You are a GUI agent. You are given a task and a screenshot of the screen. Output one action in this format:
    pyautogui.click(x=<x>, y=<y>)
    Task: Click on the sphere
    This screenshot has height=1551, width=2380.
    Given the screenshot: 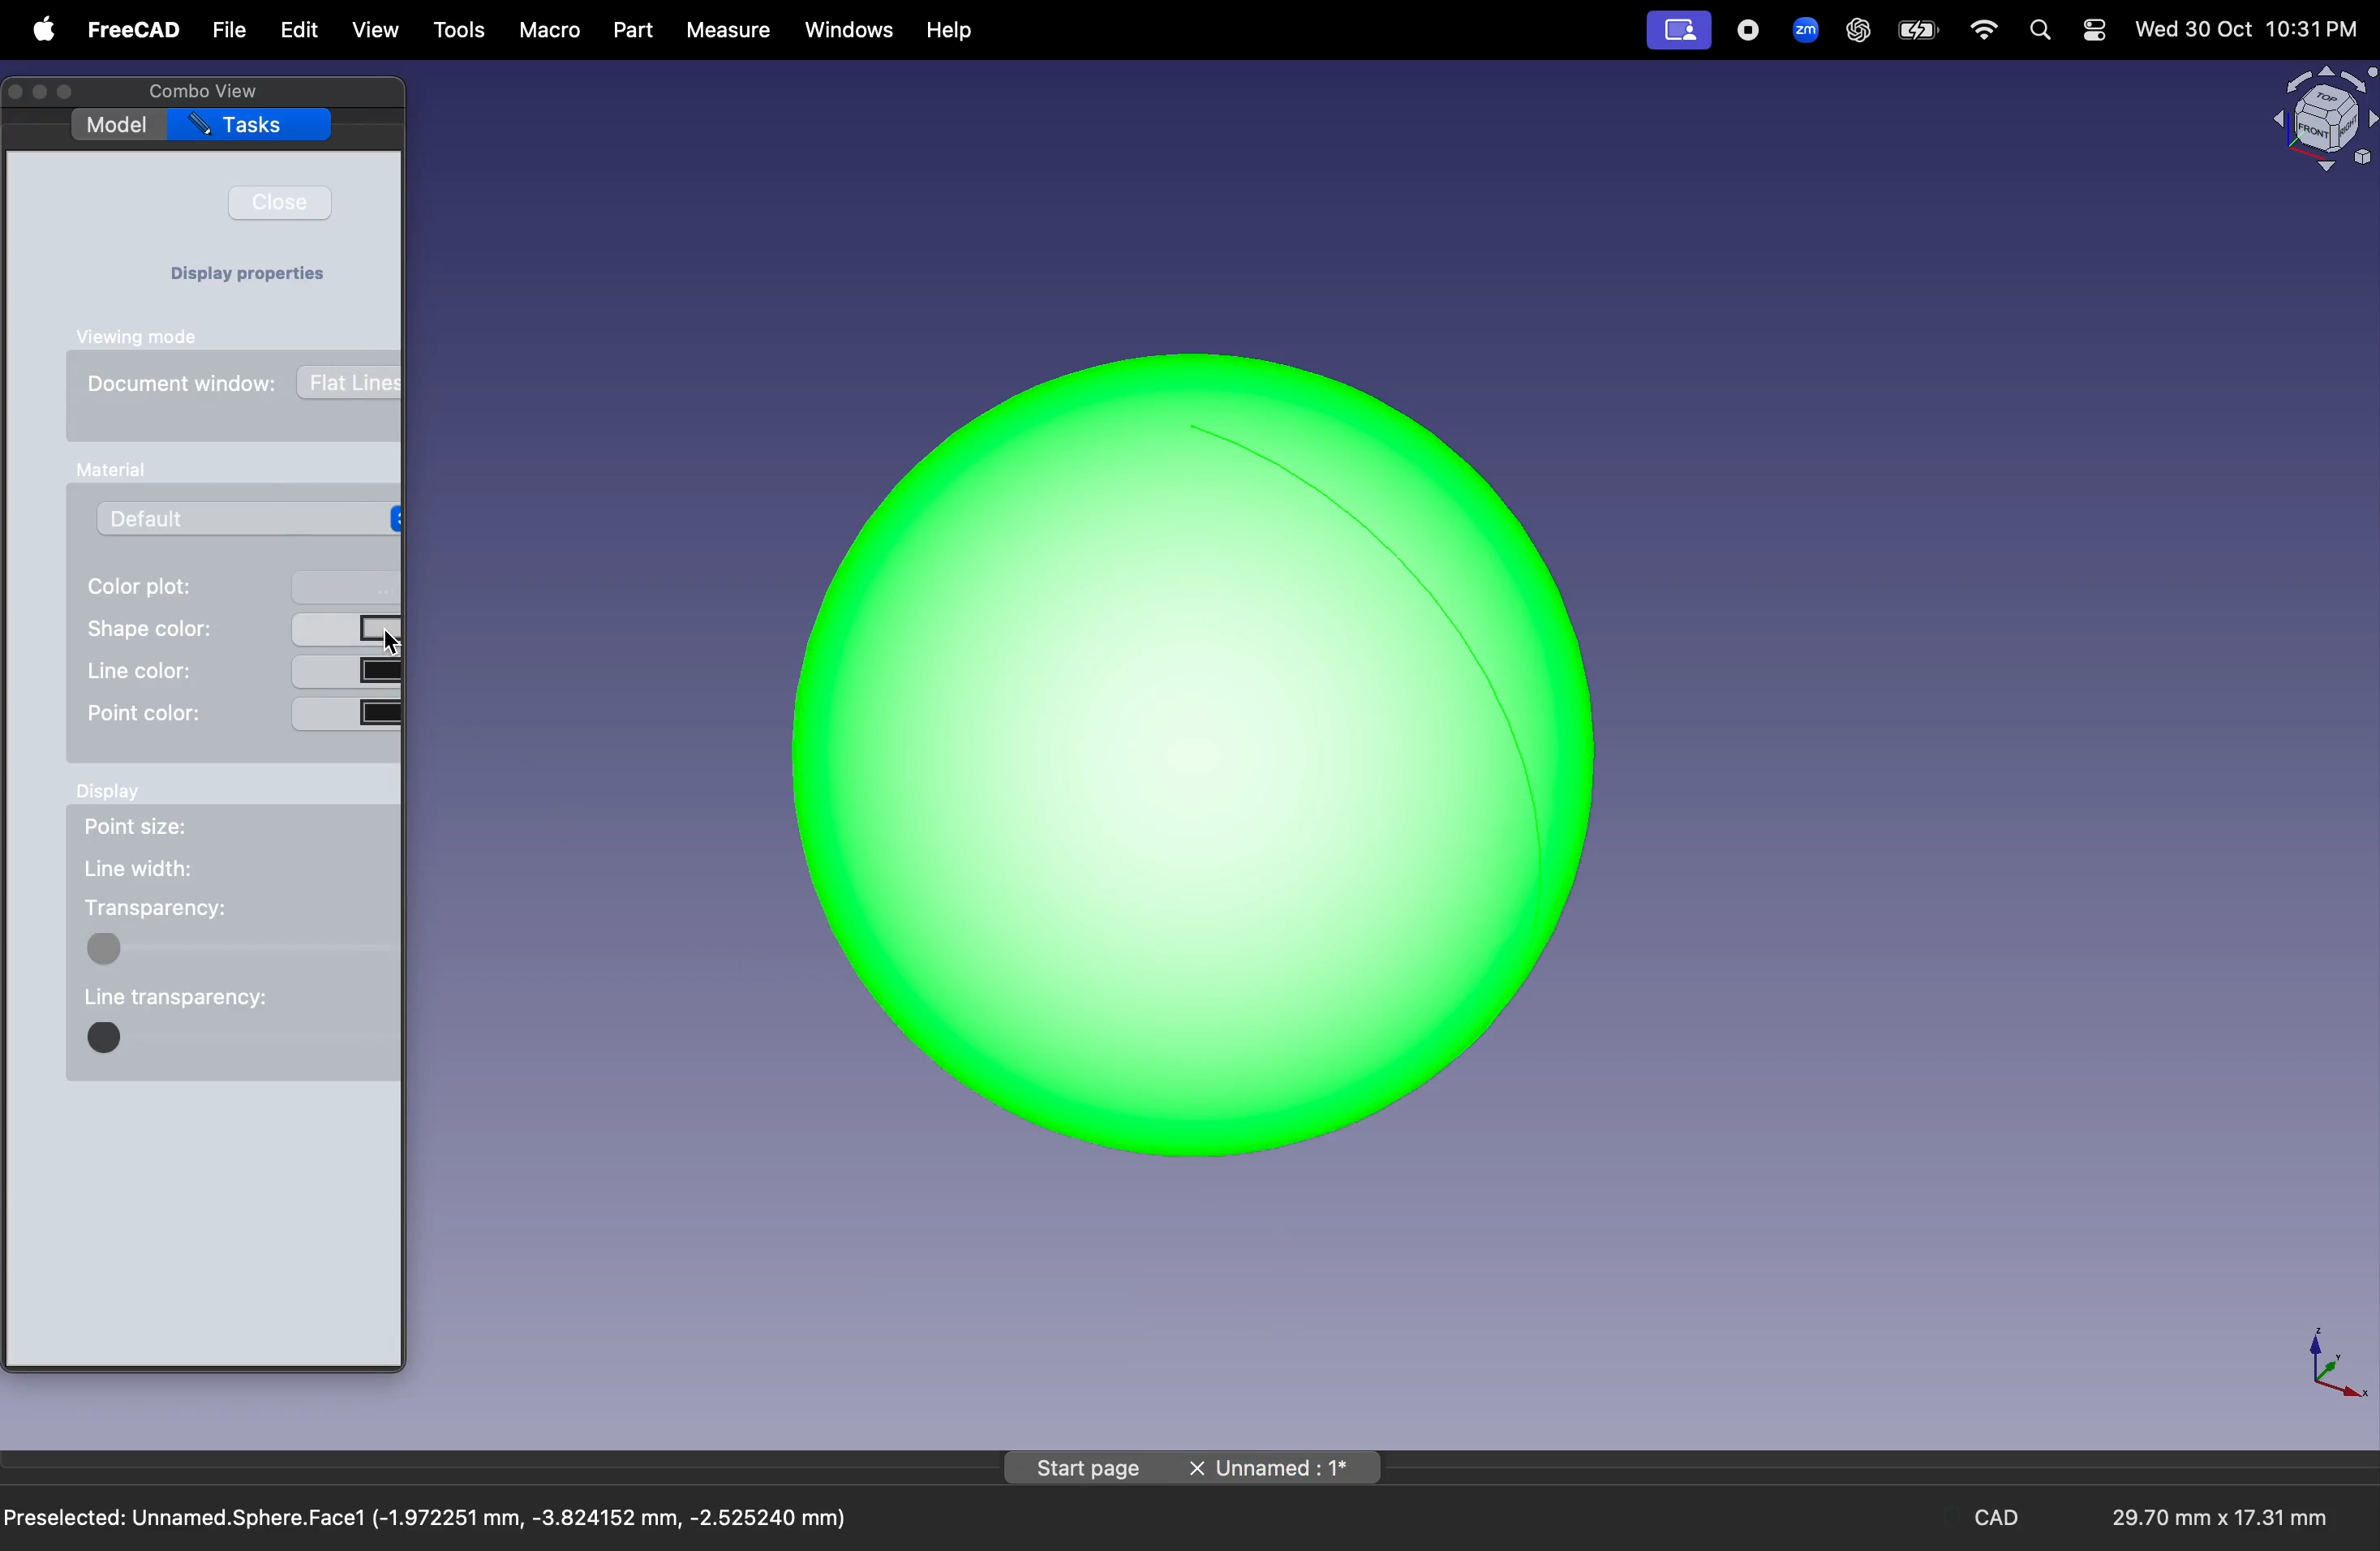 What is the action you would take?
    pyautogui.click(x=1193, y=748)
    